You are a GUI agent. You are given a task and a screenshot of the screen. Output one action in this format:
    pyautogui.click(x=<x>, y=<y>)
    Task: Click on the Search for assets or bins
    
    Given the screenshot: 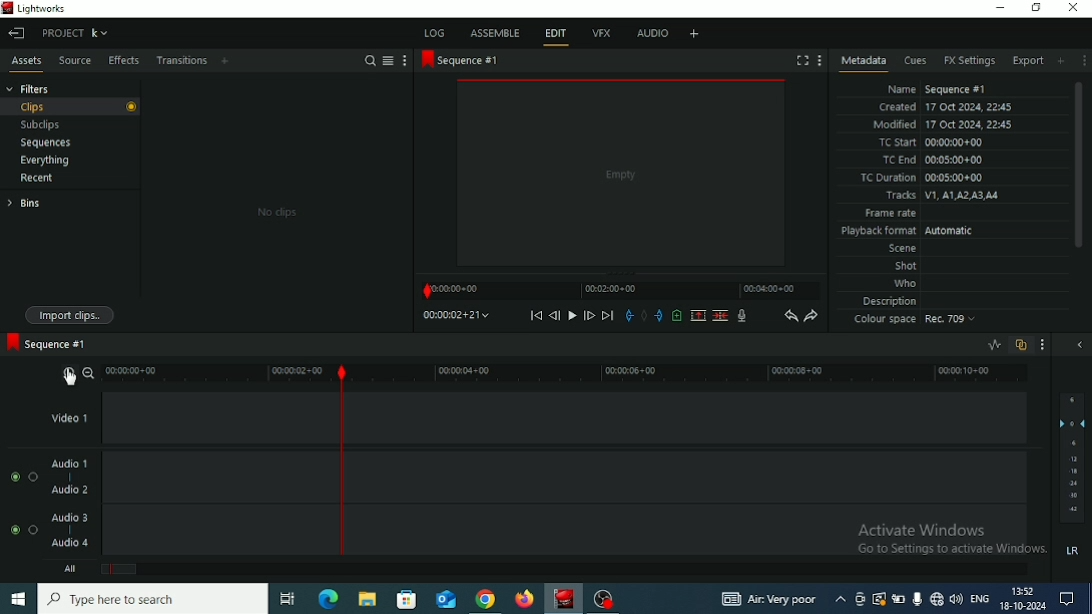 What is the action you would take?
    pyautogui.click(x=370, y=61)
    